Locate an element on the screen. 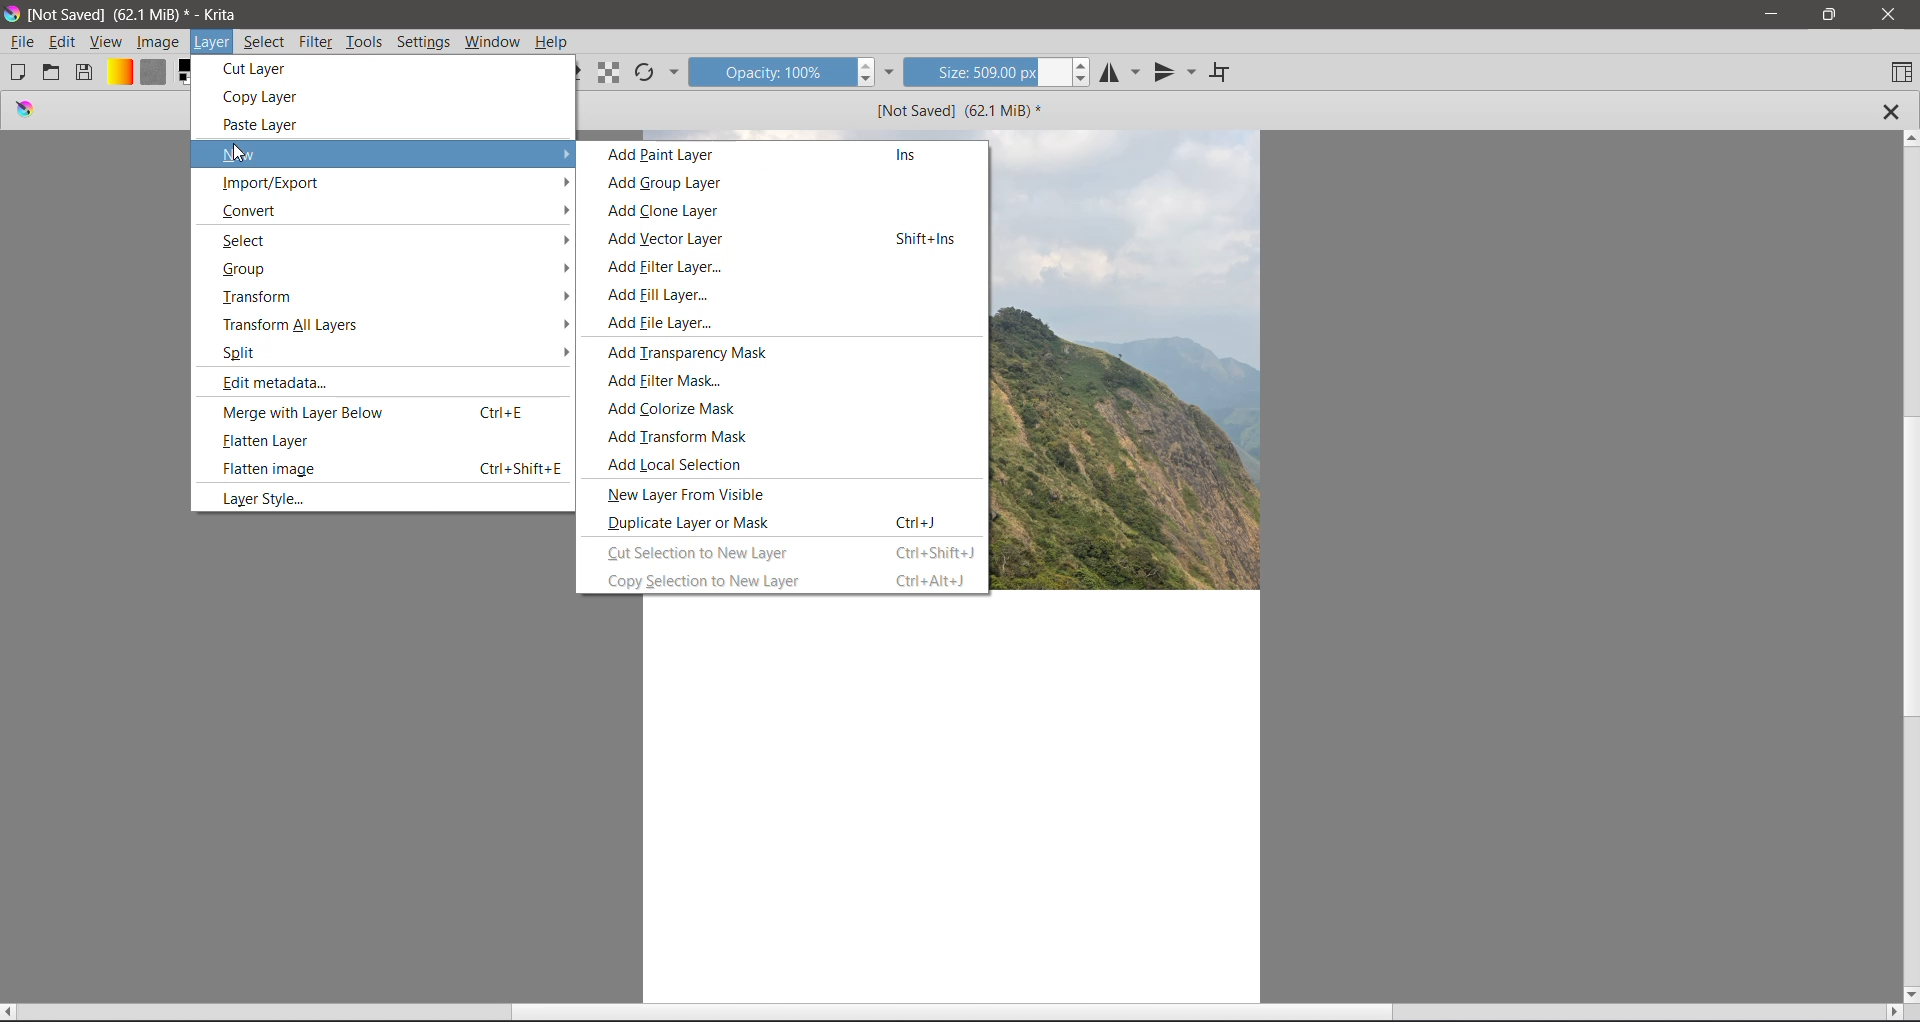 Image resolution: width=1920 pixels, height=1022 pixels. Select is located at coordinates (393, 240).